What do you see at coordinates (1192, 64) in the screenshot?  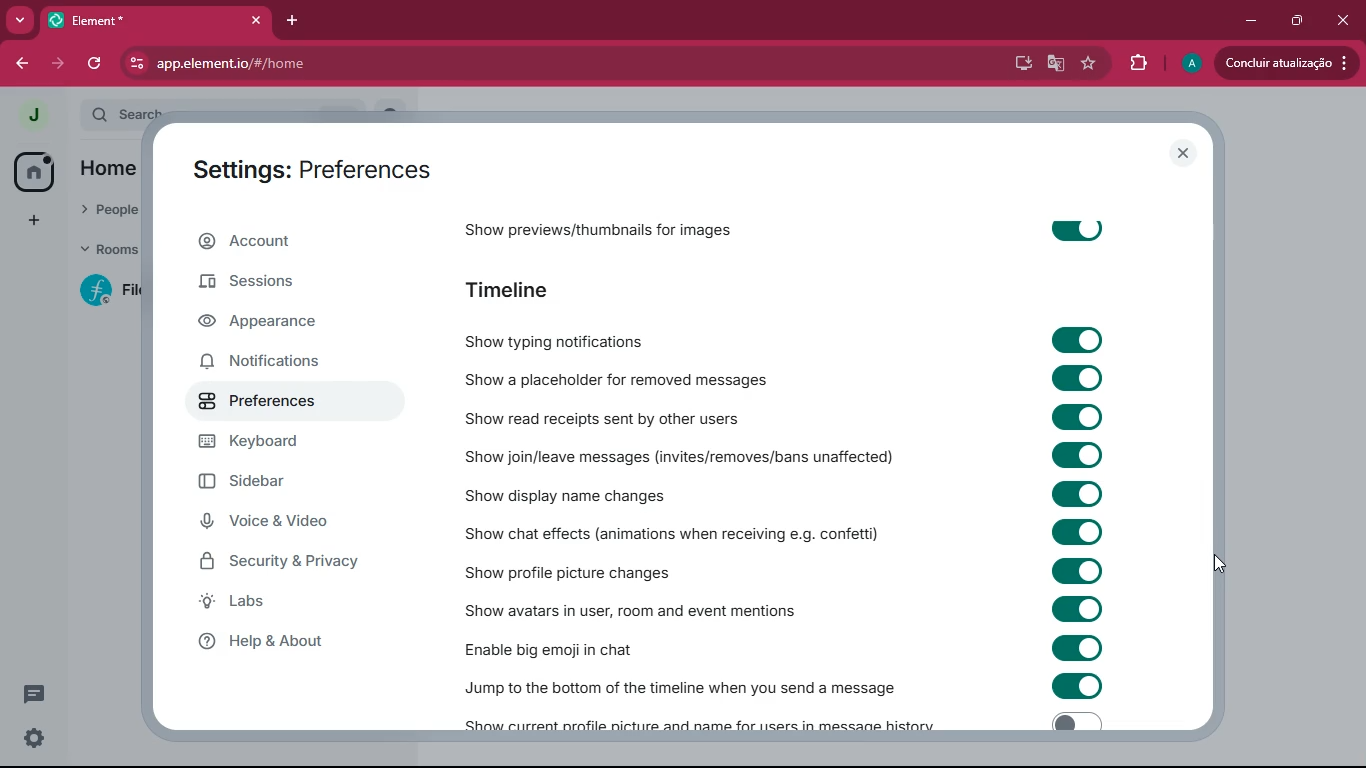 I see `a` at bounding box center [1192, 64].